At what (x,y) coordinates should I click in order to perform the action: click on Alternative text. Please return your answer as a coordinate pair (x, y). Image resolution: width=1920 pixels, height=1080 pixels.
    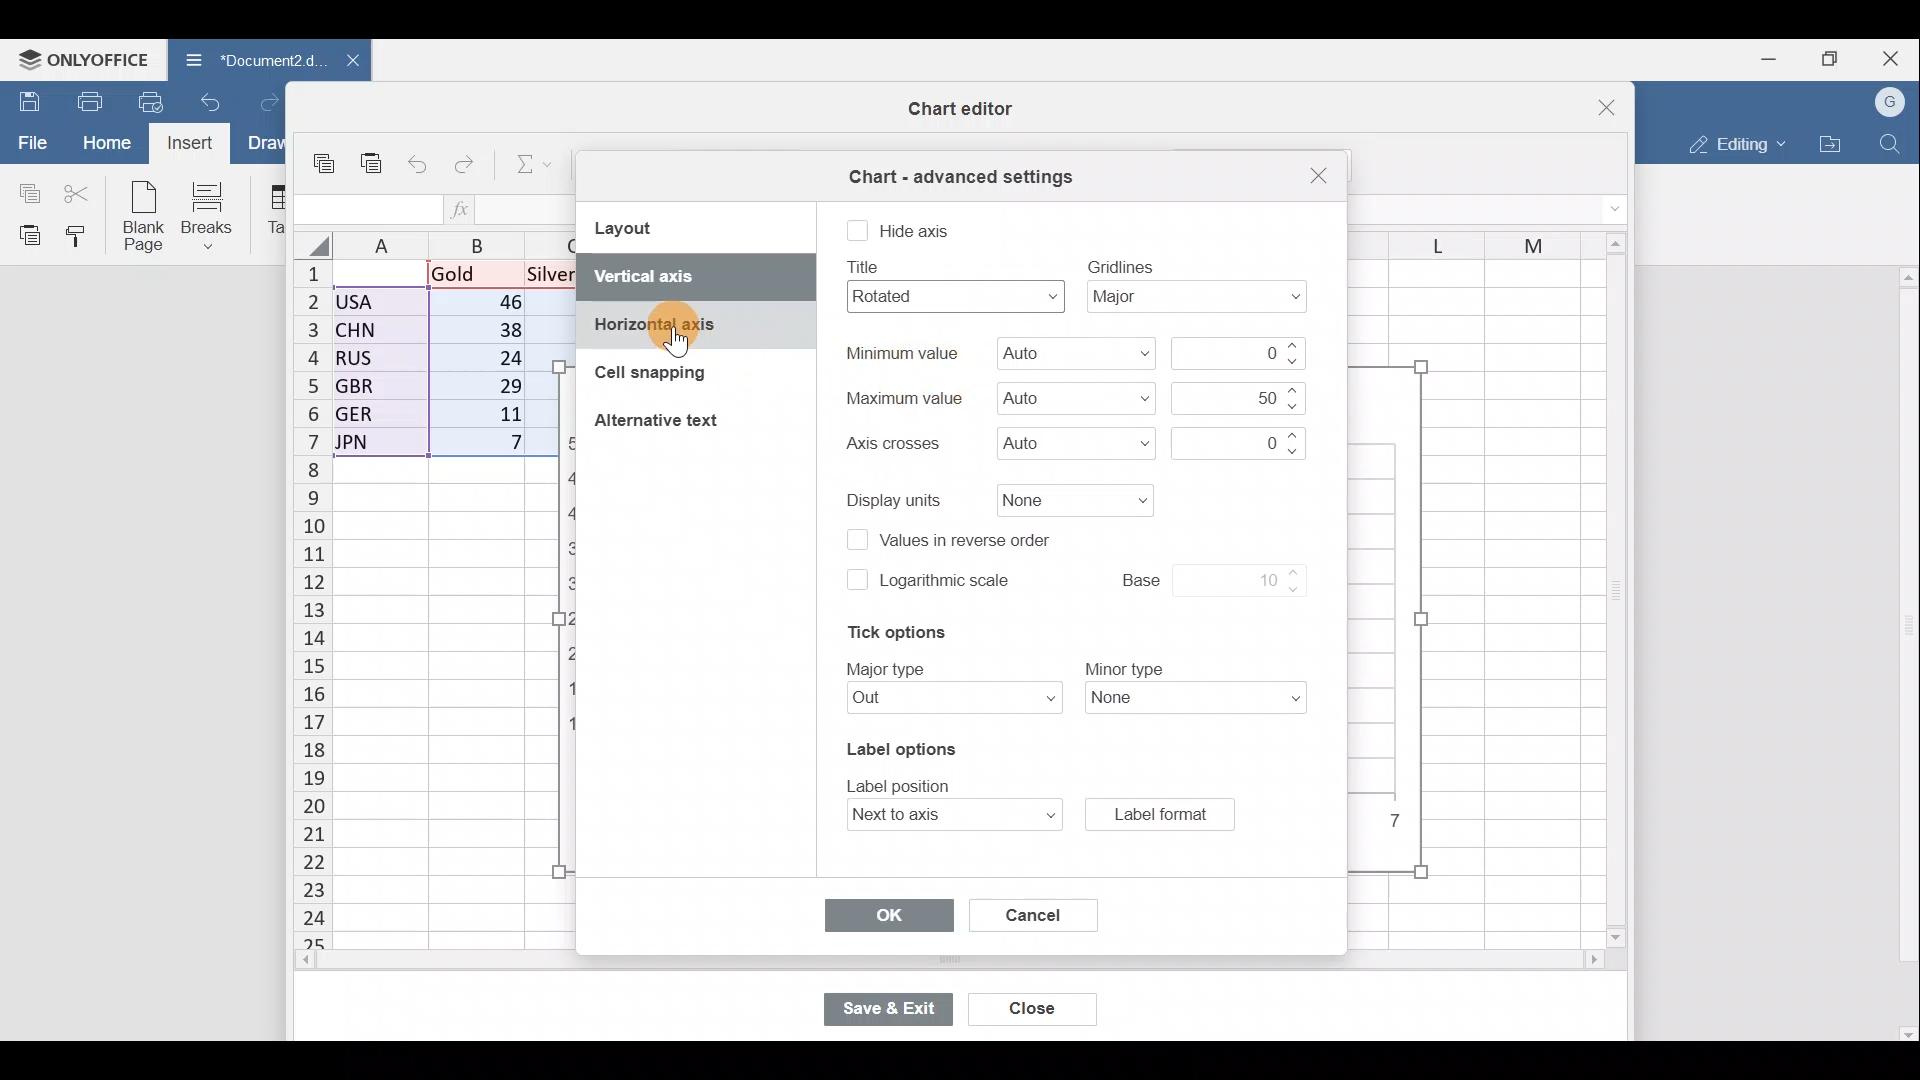
    Looking at the image, I should click on (662, 424).